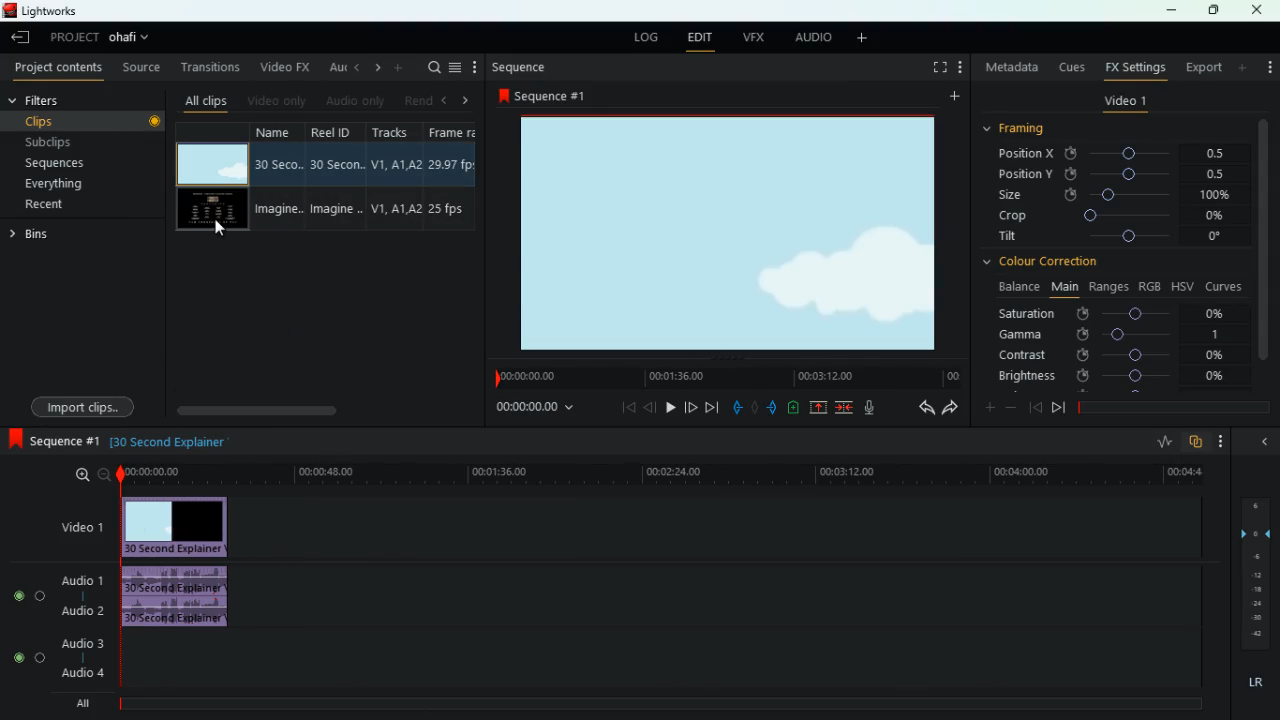 This screenshot has height=720, width=1280. What do you see at coordinates (90, 703) in the screenshot?
I see `all` at bounding box center [90, 703].